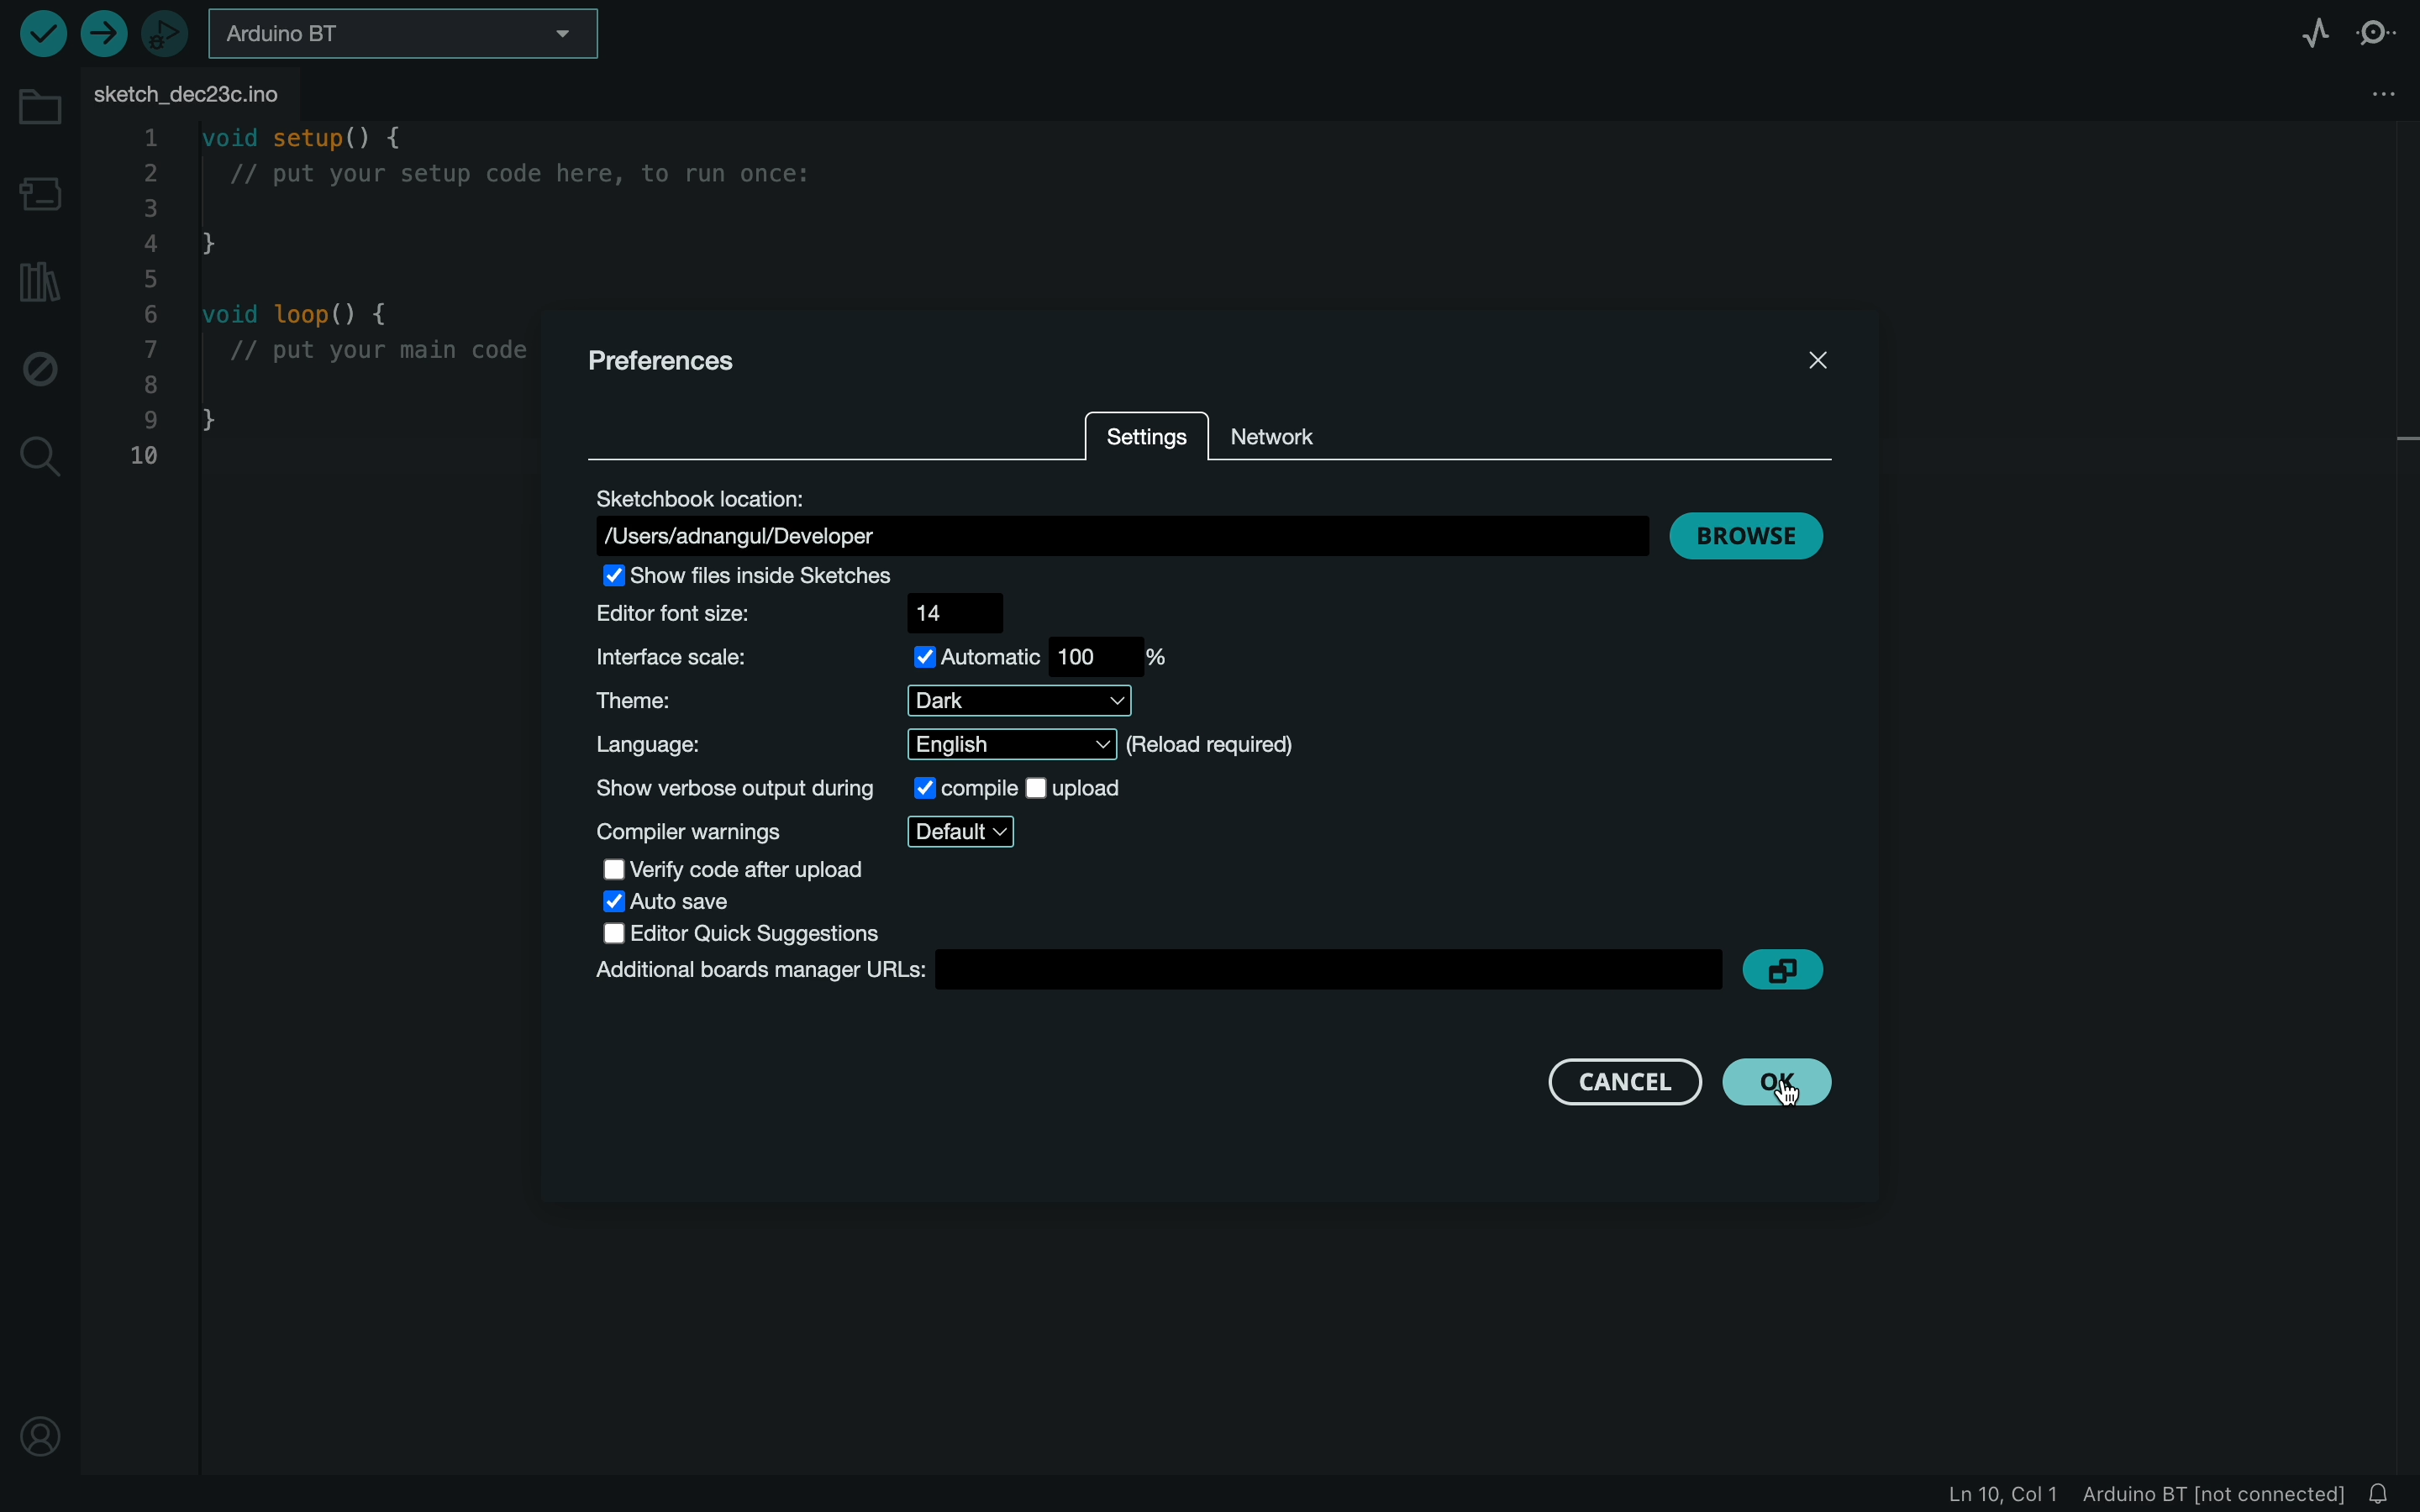  What do you see at coordinates (41, 368) in the screenshot?
I see `debug` at bounding box center [41, 368].